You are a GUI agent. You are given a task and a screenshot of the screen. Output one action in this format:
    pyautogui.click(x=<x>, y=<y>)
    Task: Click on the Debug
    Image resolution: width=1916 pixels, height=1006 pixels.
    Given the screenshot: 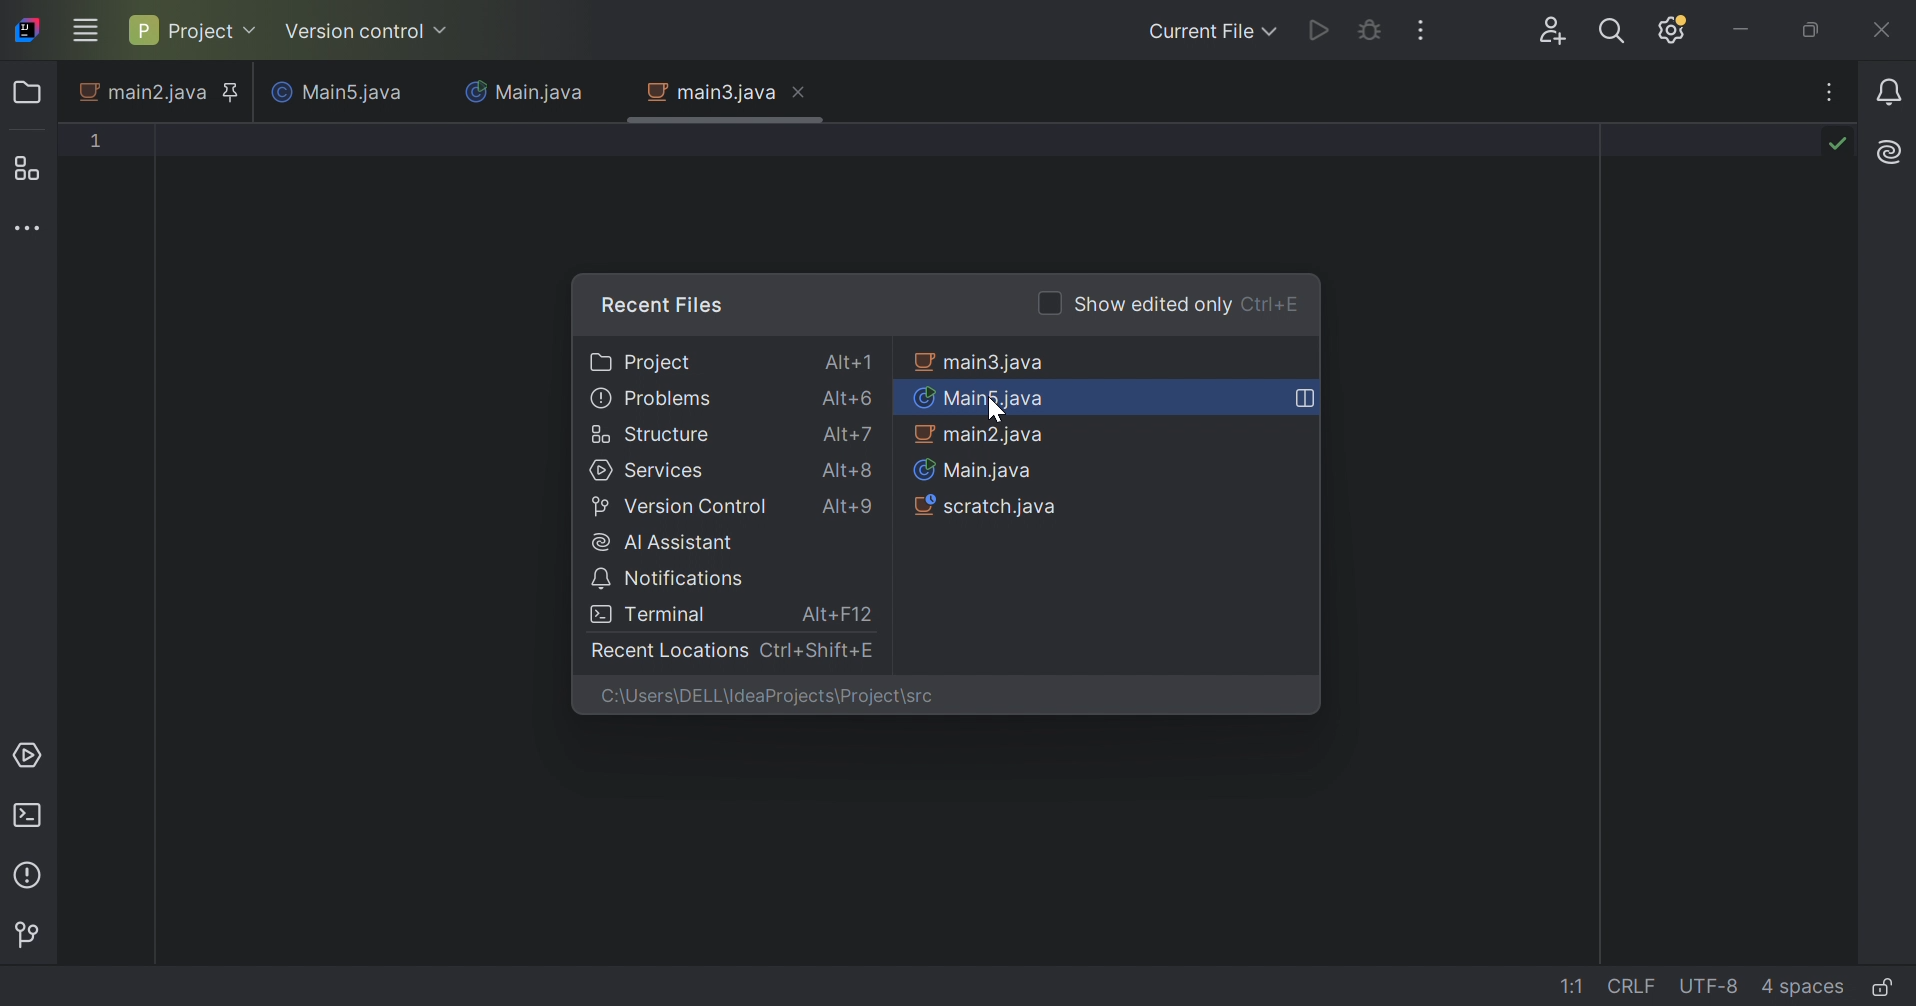 What is the action you would take?
    pyautogui.click(x=1369, y=30)
    